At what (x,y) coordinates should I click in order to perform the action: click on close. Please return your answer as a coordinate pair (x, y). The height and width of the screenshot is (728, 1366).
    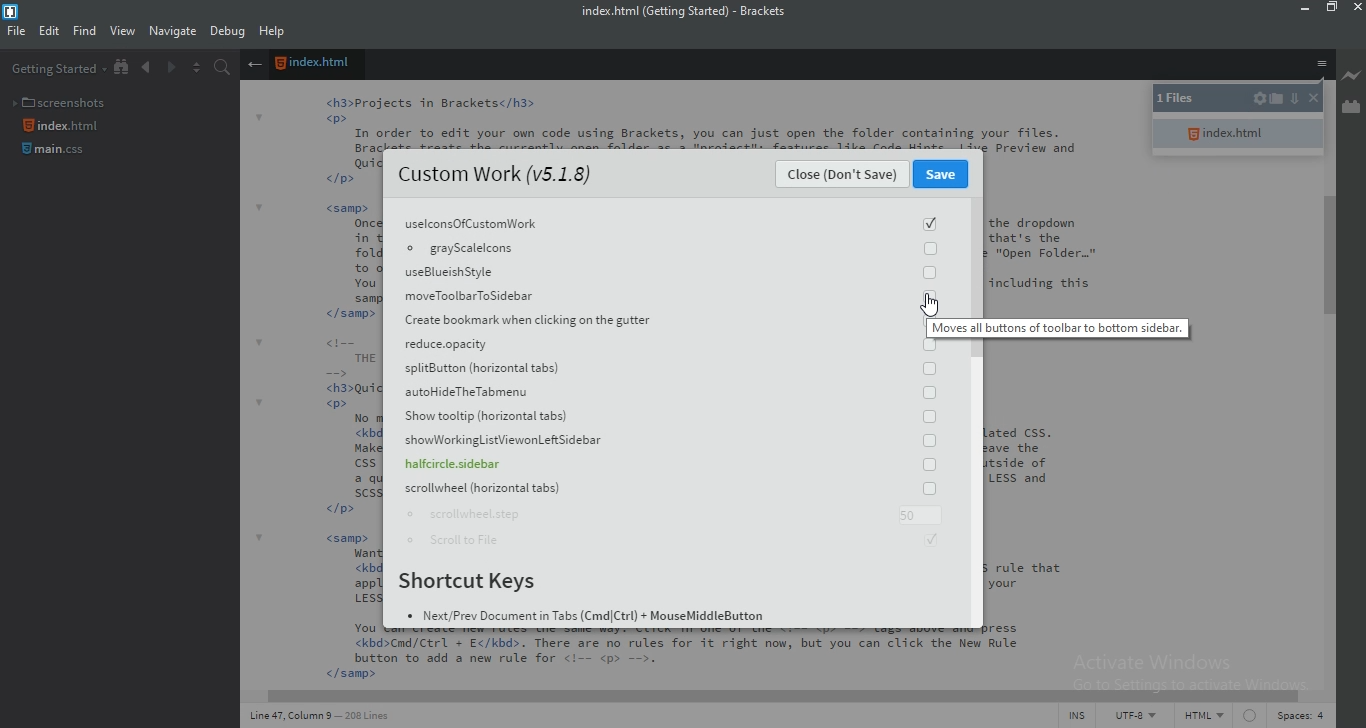
    Looking at the image, I should click on (1357, 8).